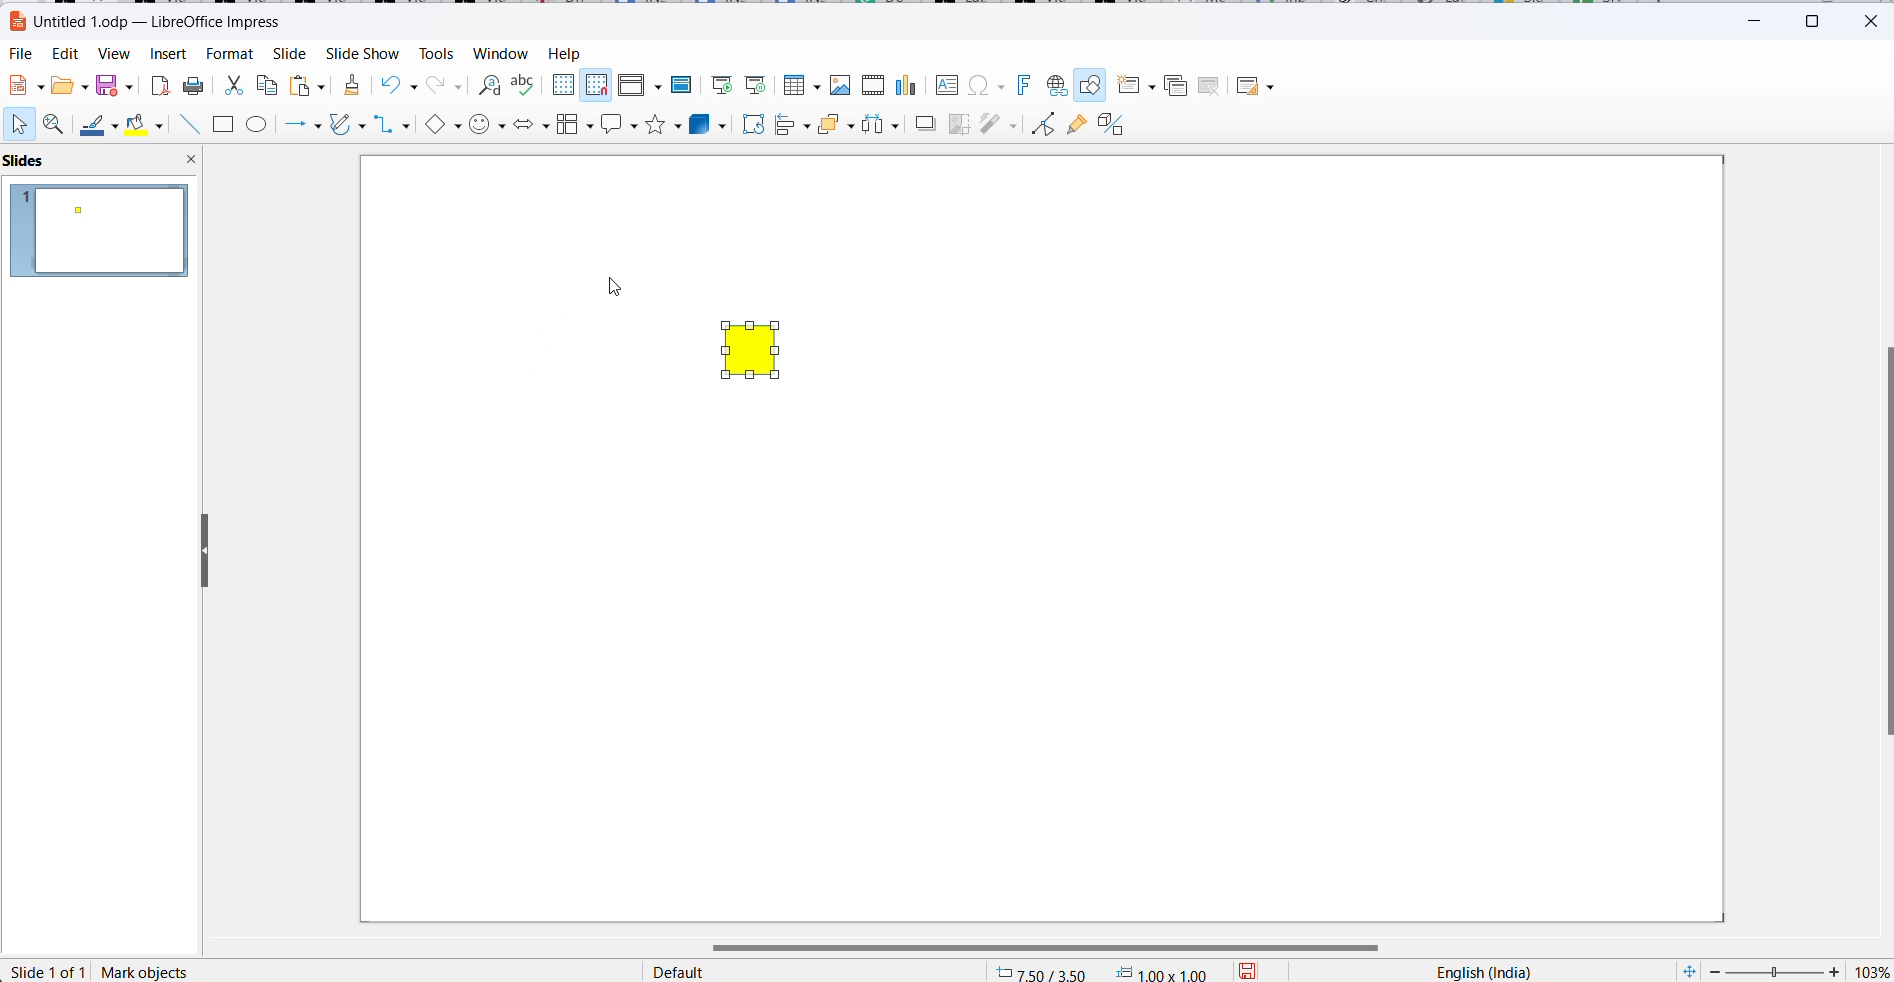  I want to click on Edit, so click(68, 53).